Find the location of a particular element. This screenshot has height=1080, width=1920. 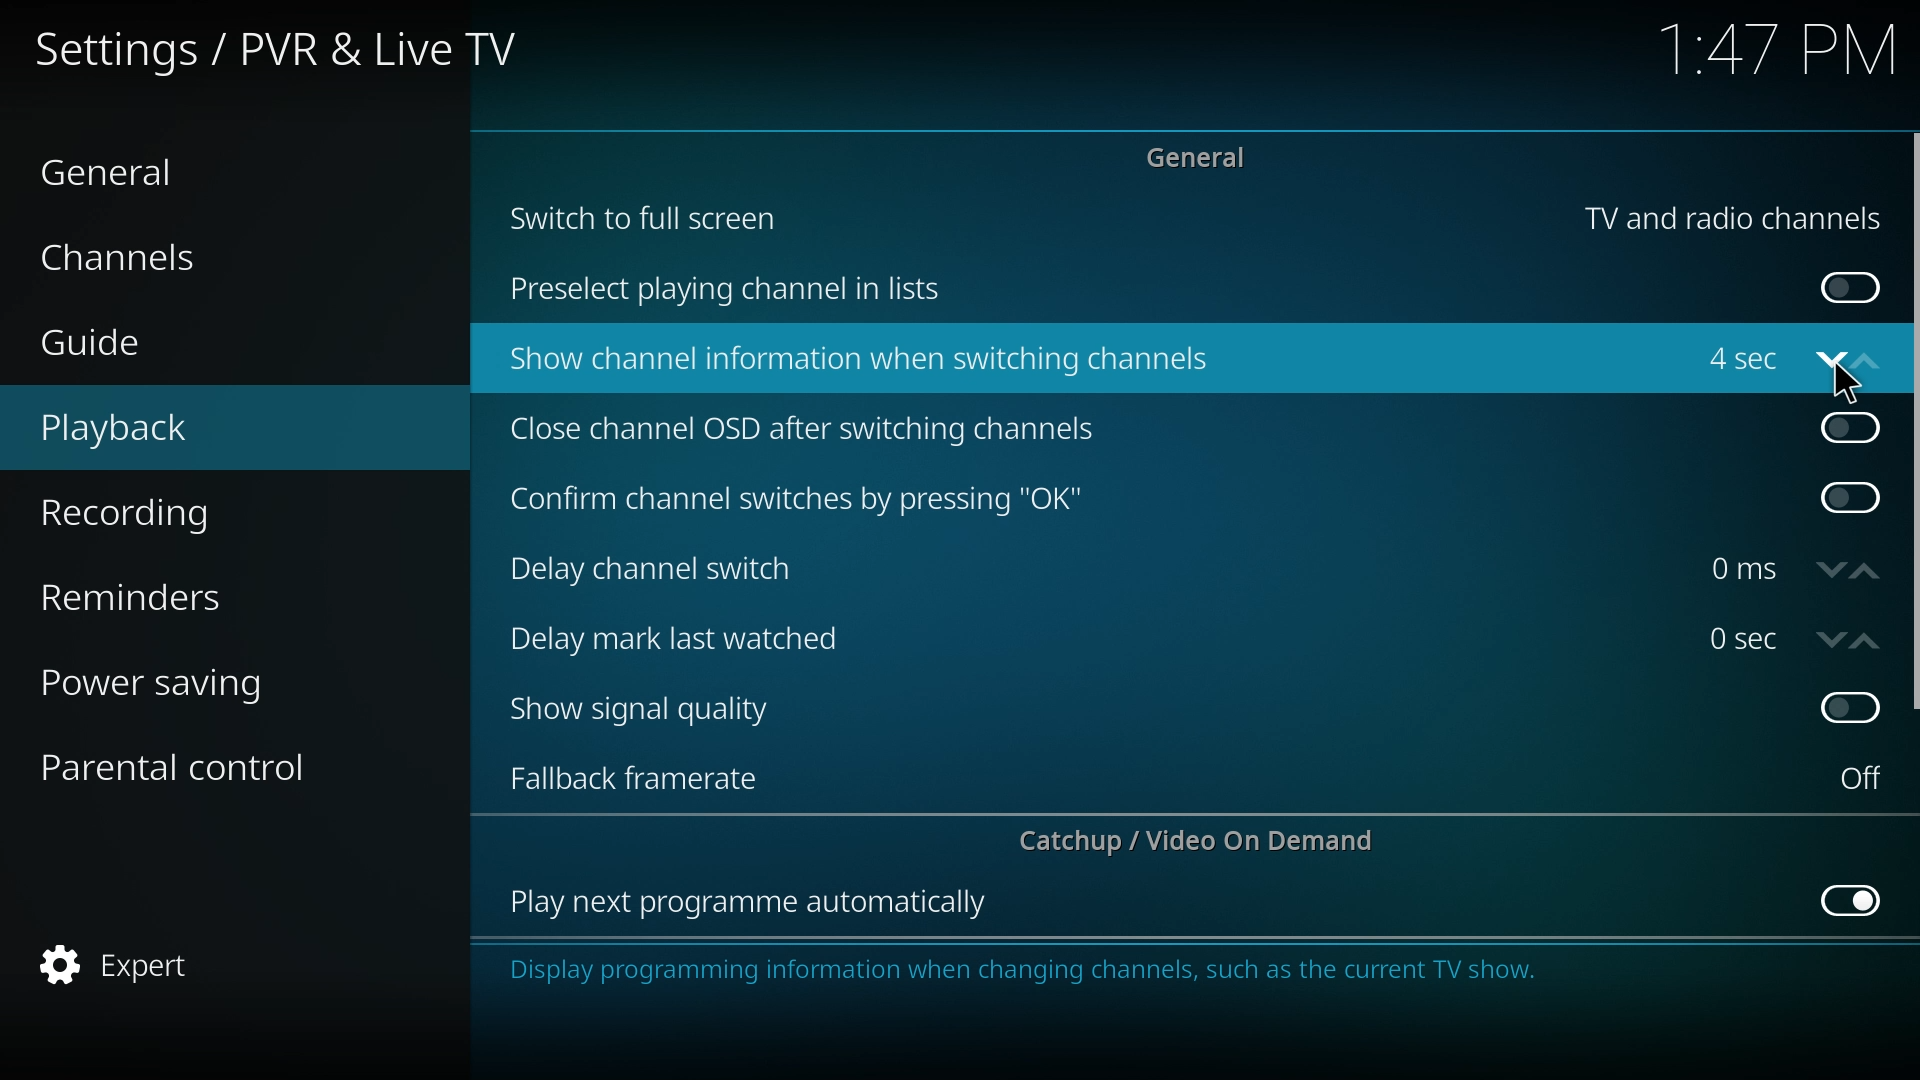

close channel osd after switching channels is located at coordinates (808, 431).